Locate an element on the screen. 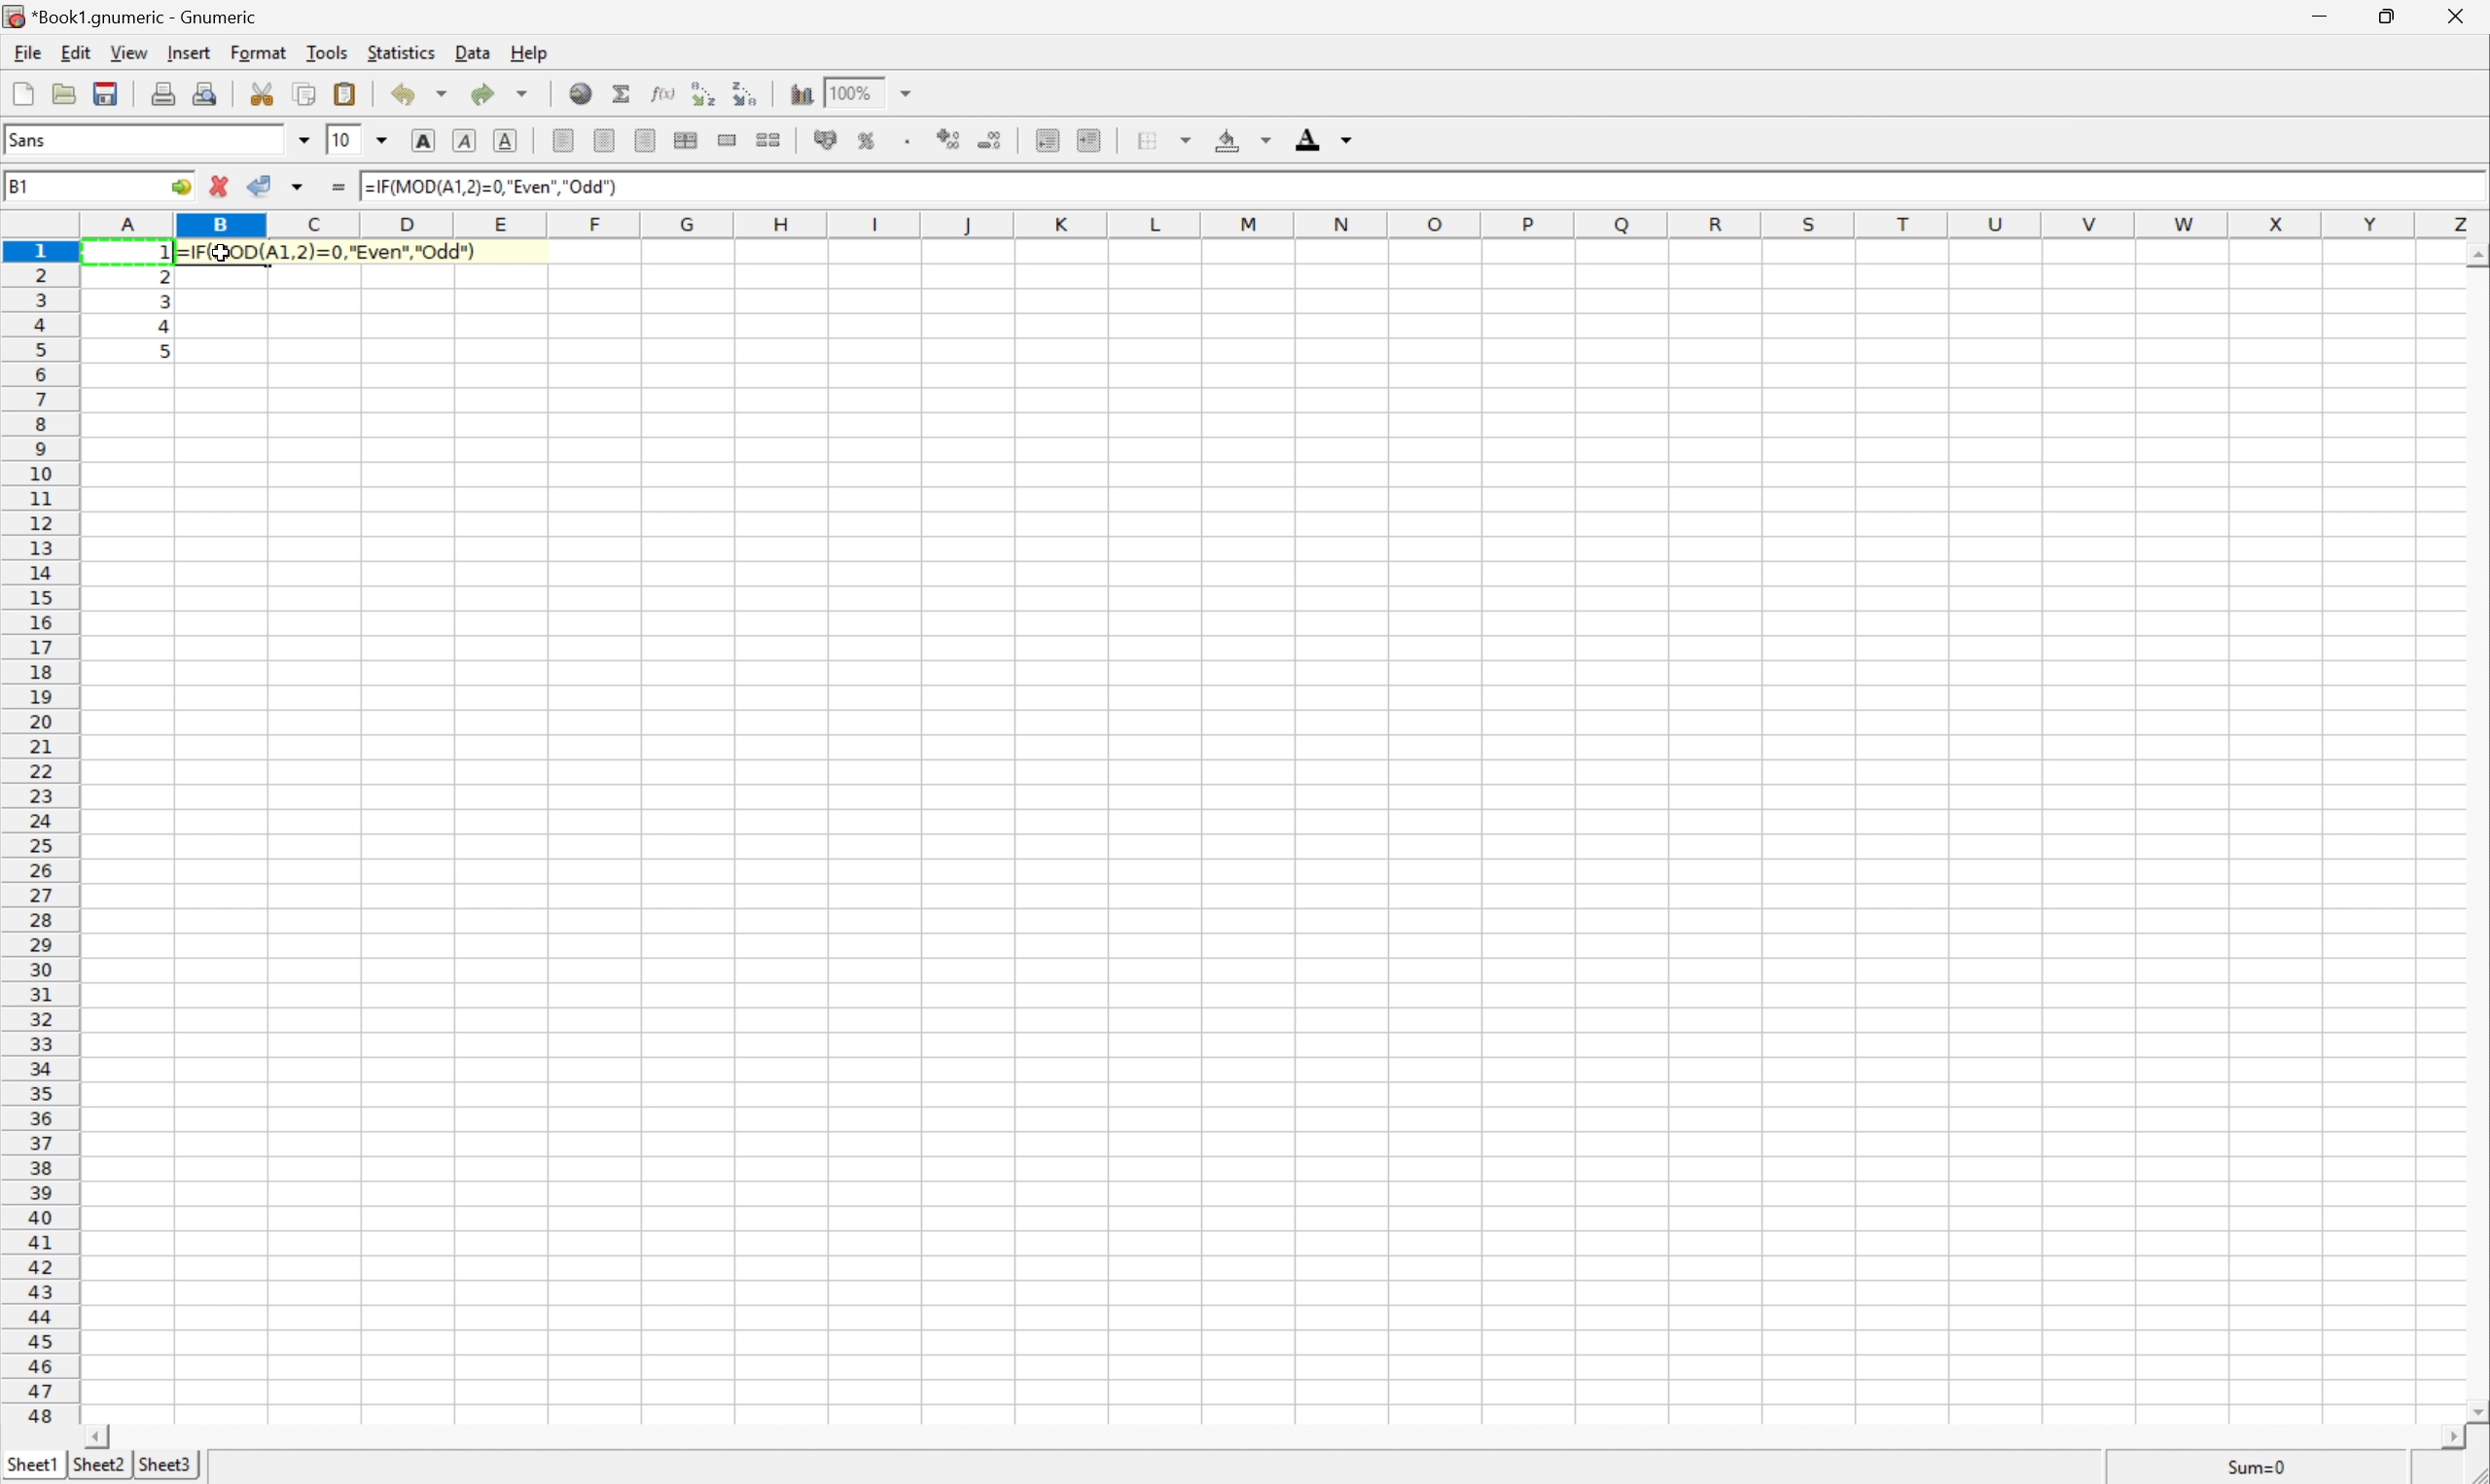 The width and height of the screenshot is (2490, 1484). Scroll Left is located at coordinates (104, 1434).